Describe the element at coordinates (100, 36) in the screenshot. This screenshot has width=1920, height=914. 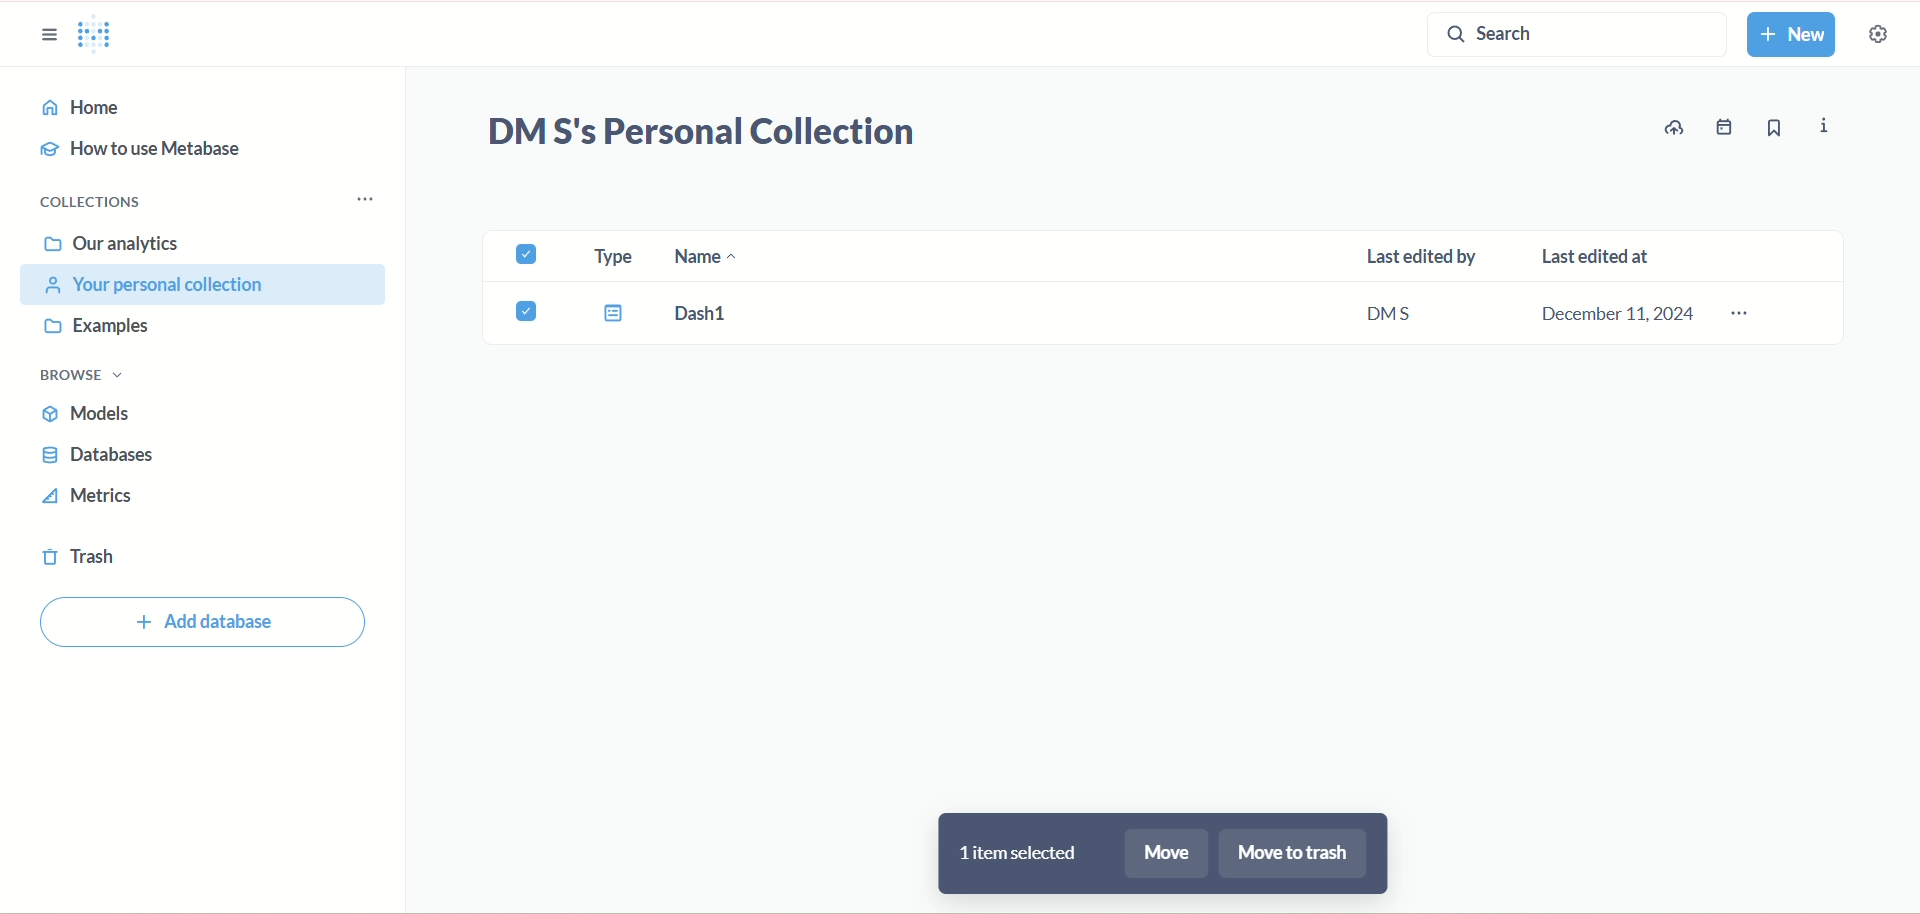
I see `logo` at that location.